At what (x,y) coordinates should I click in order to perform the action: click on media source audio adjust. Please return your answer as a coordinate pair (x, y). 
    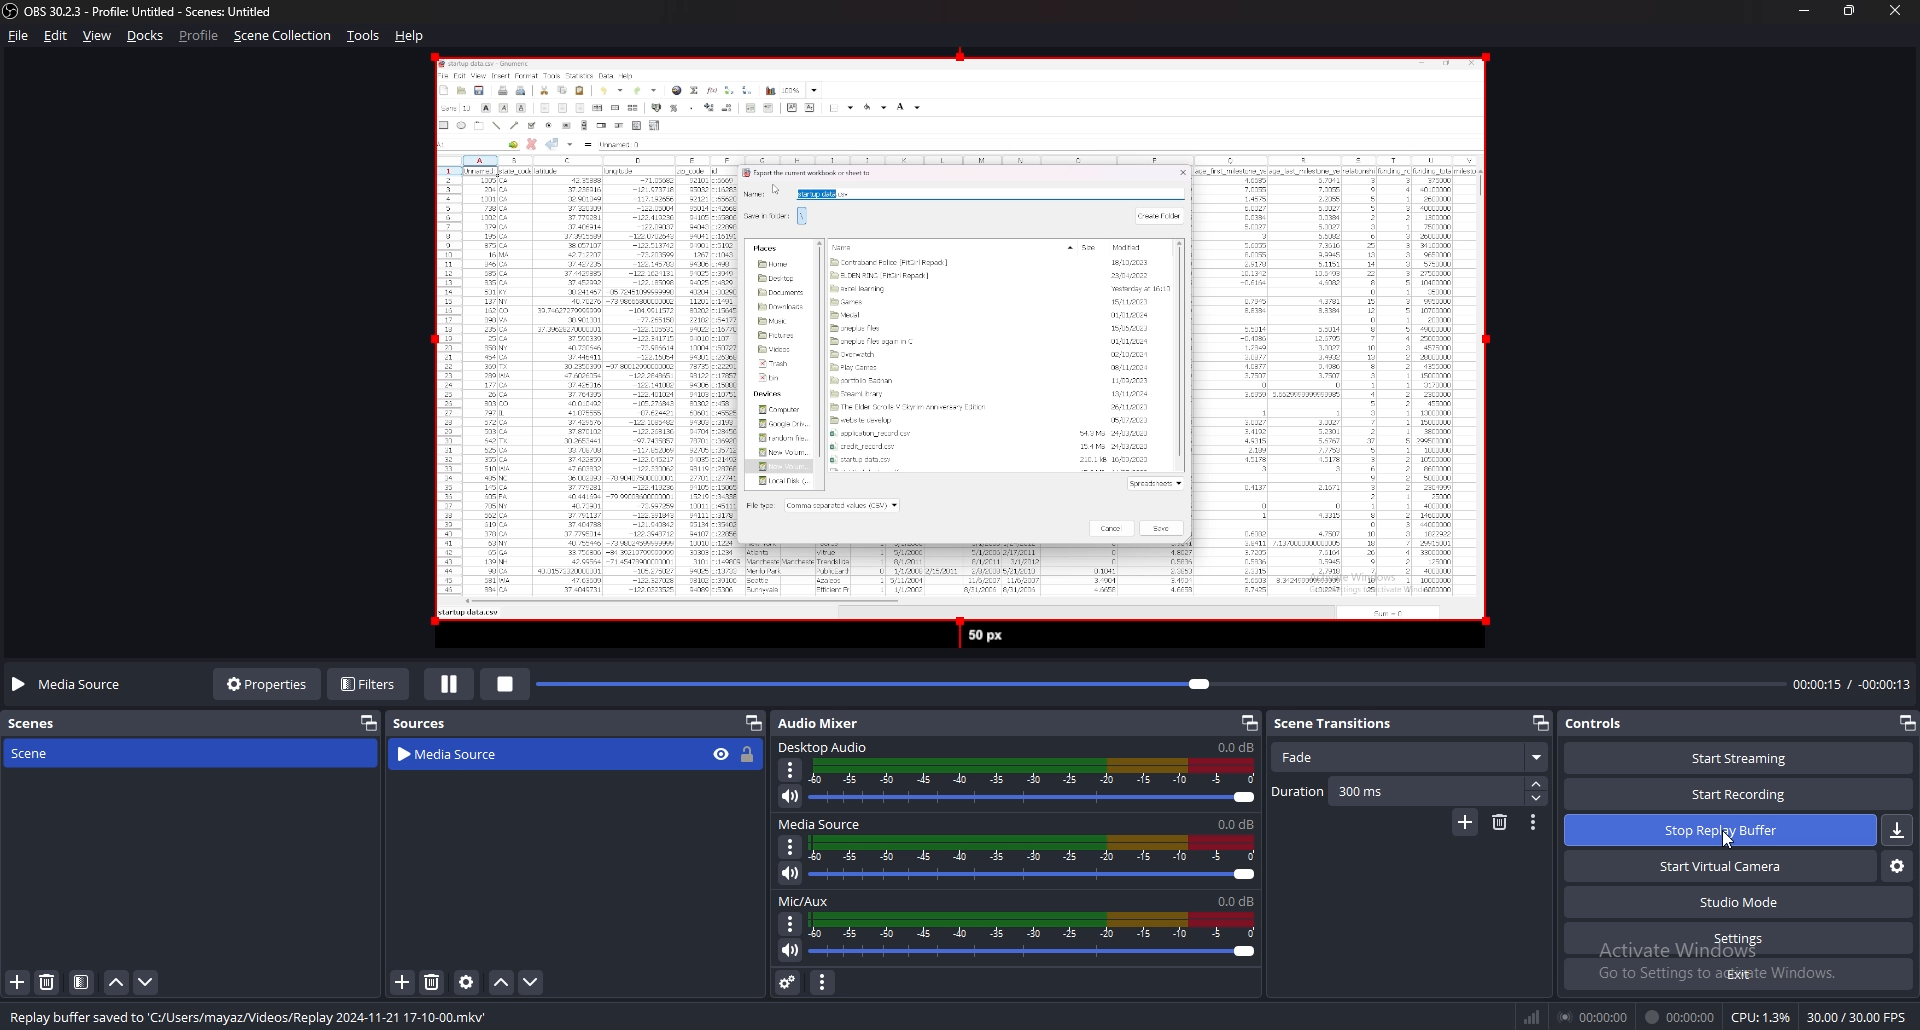
    Looking at the image, I should click on (1036, 858).